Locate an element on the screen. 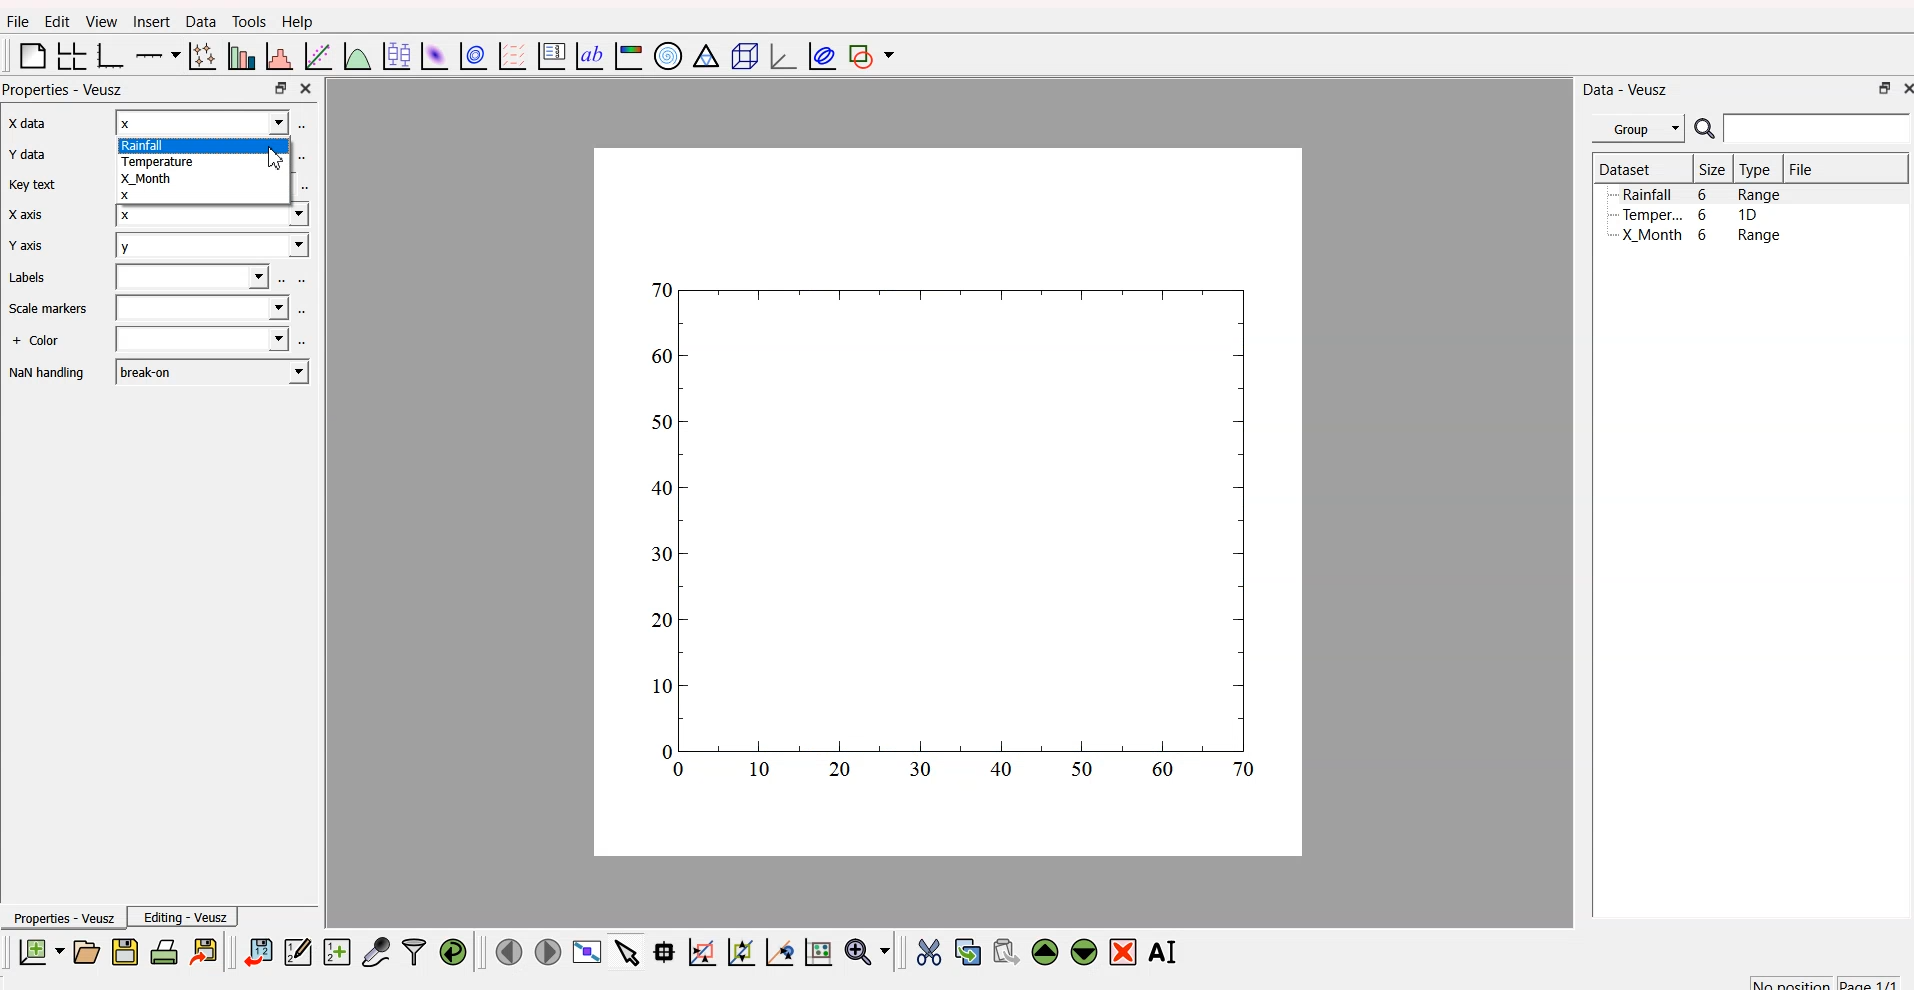 The height and width of the screenshot is (990, 1914). Data - Veusz is located at coordinates (1627, 88).